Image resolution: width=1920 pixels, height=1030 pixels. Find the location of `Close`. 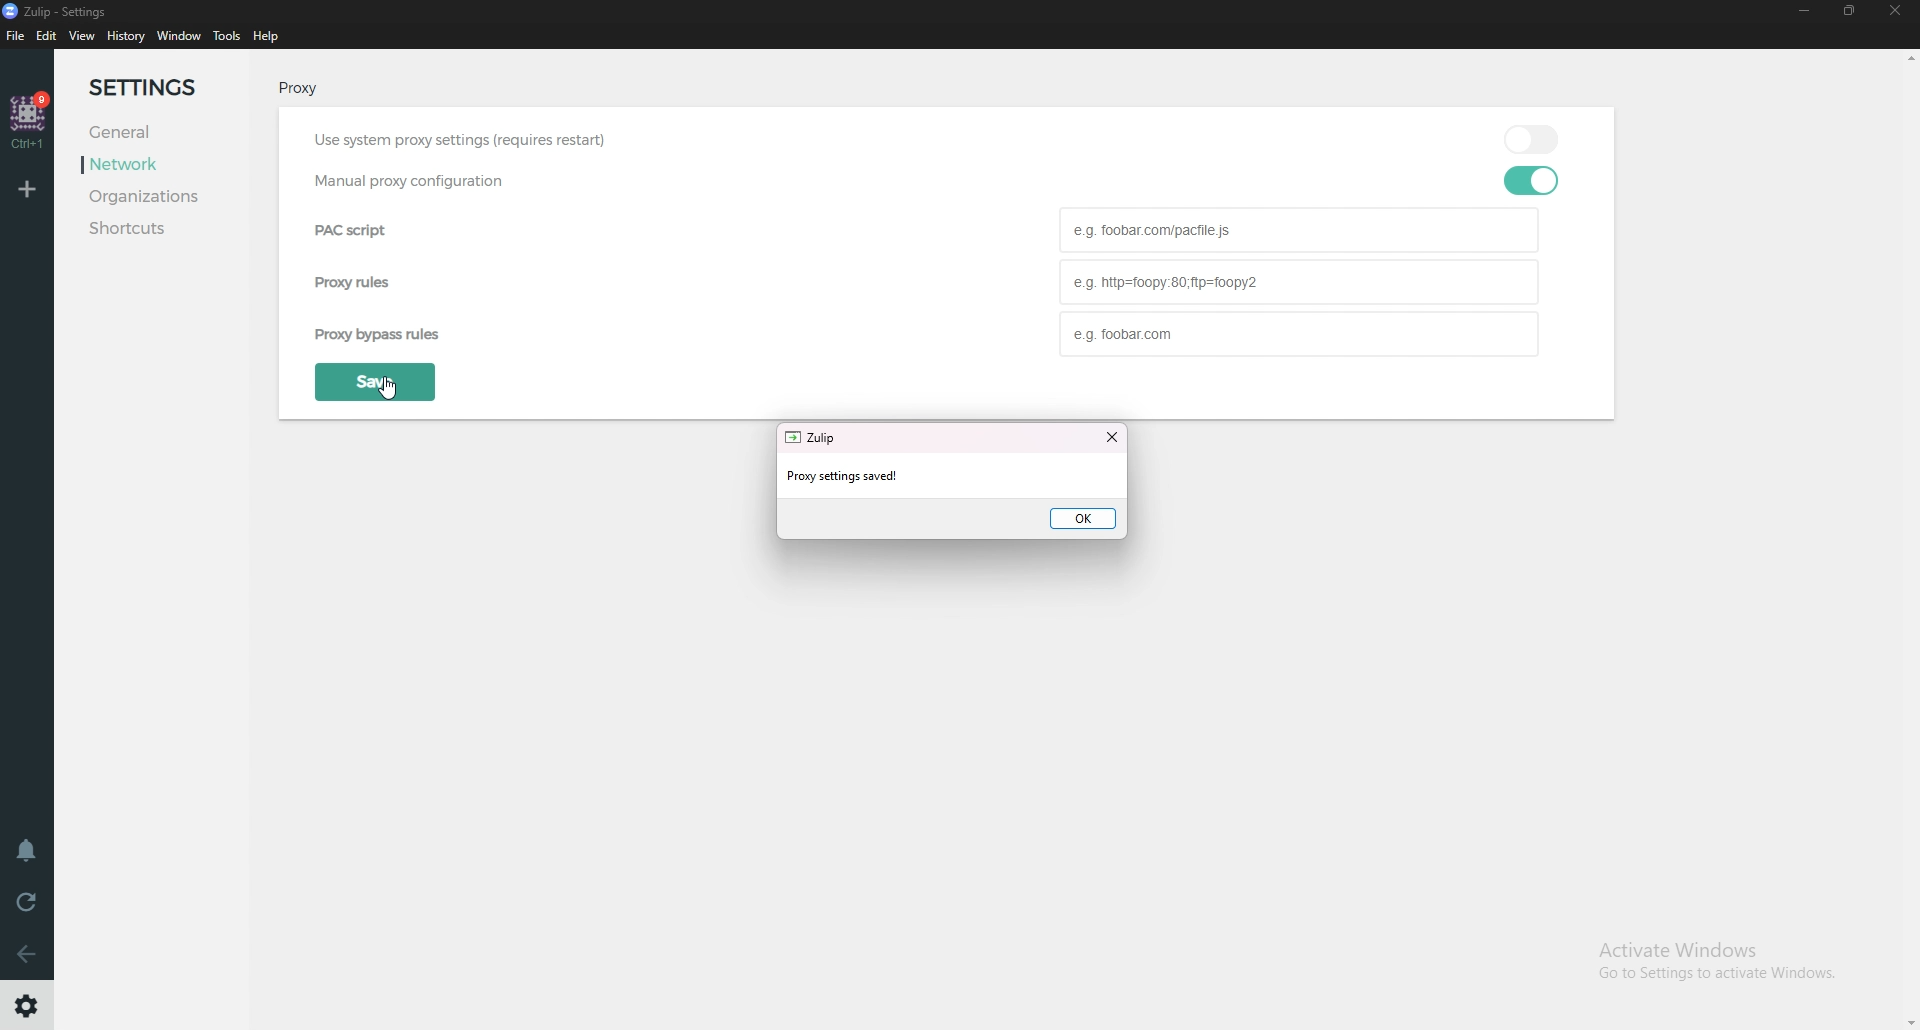

Close is located at coordinates (1898, 17).